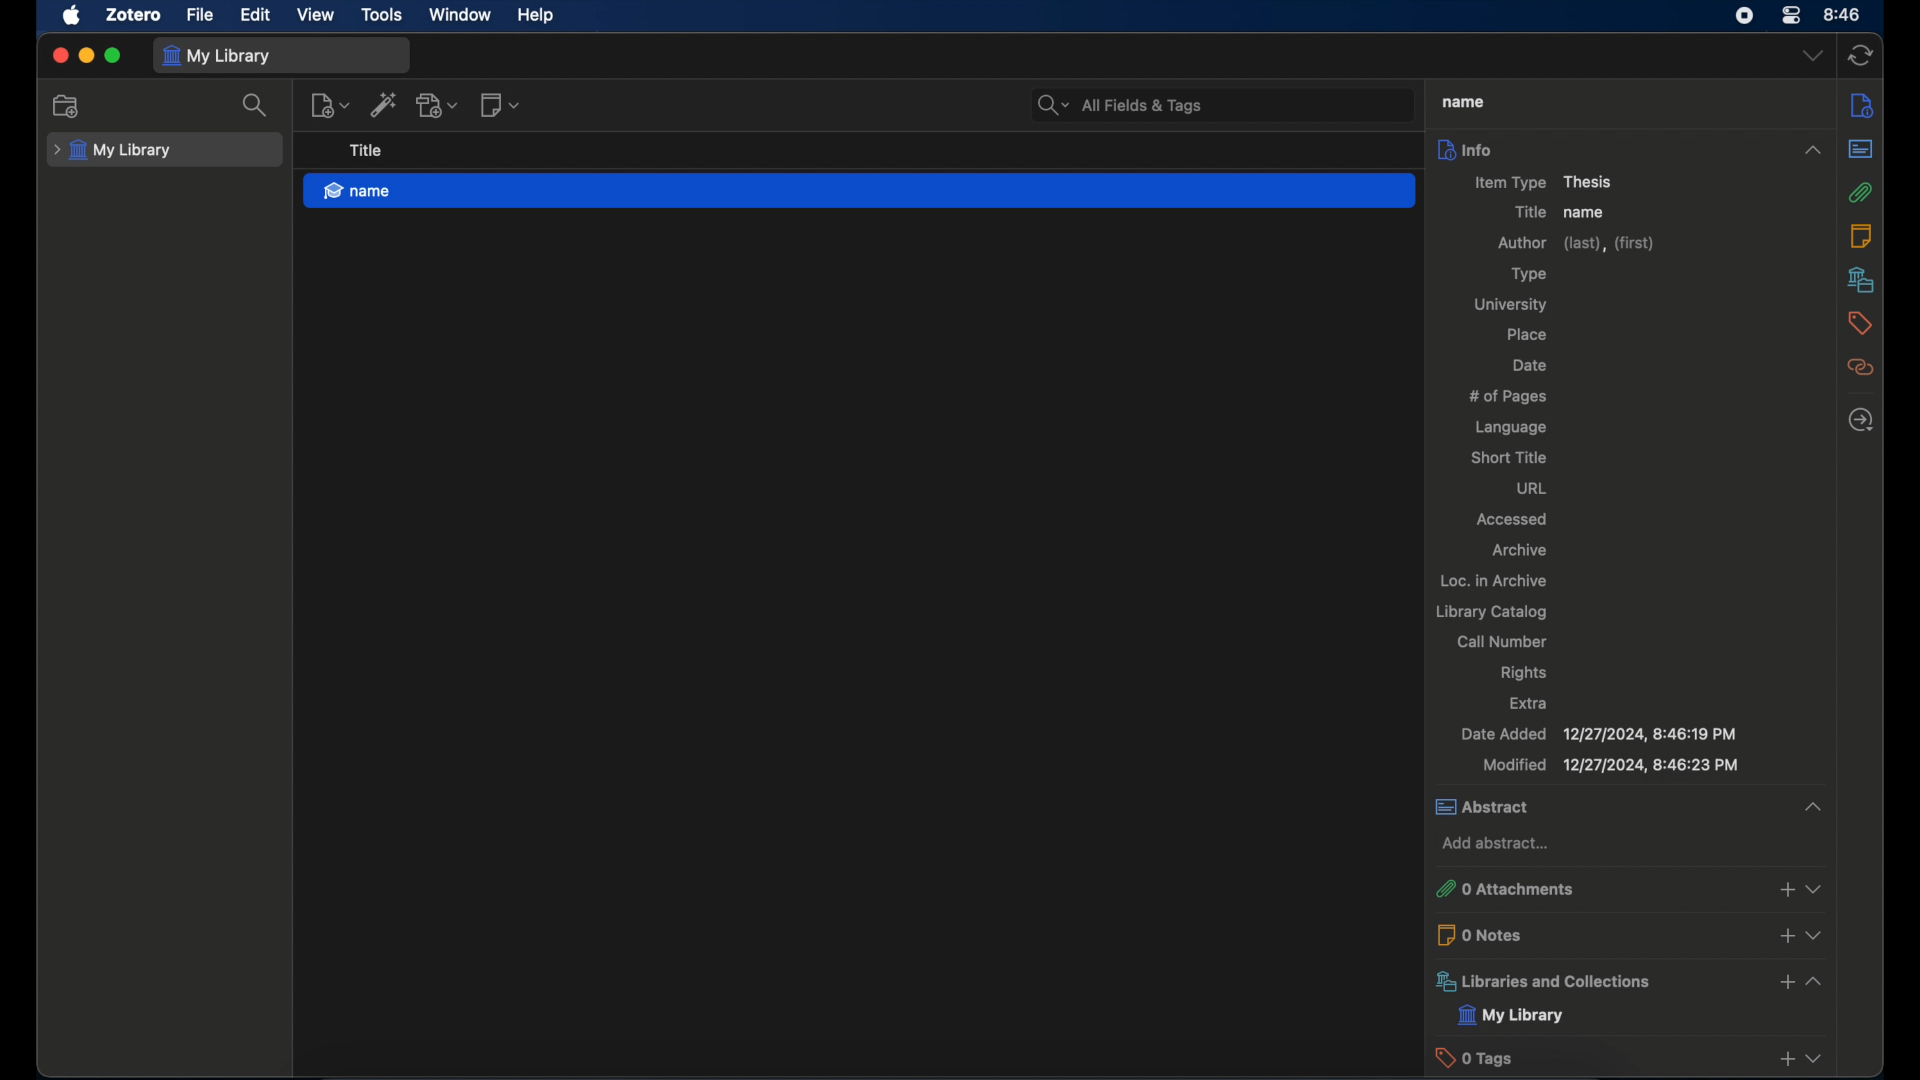 The height and width of the screenshot is (1080, 1920). What do you see at coordinates (1522, 550) in the screenshot?
I see `archive` at bounding box center [1522, 550].